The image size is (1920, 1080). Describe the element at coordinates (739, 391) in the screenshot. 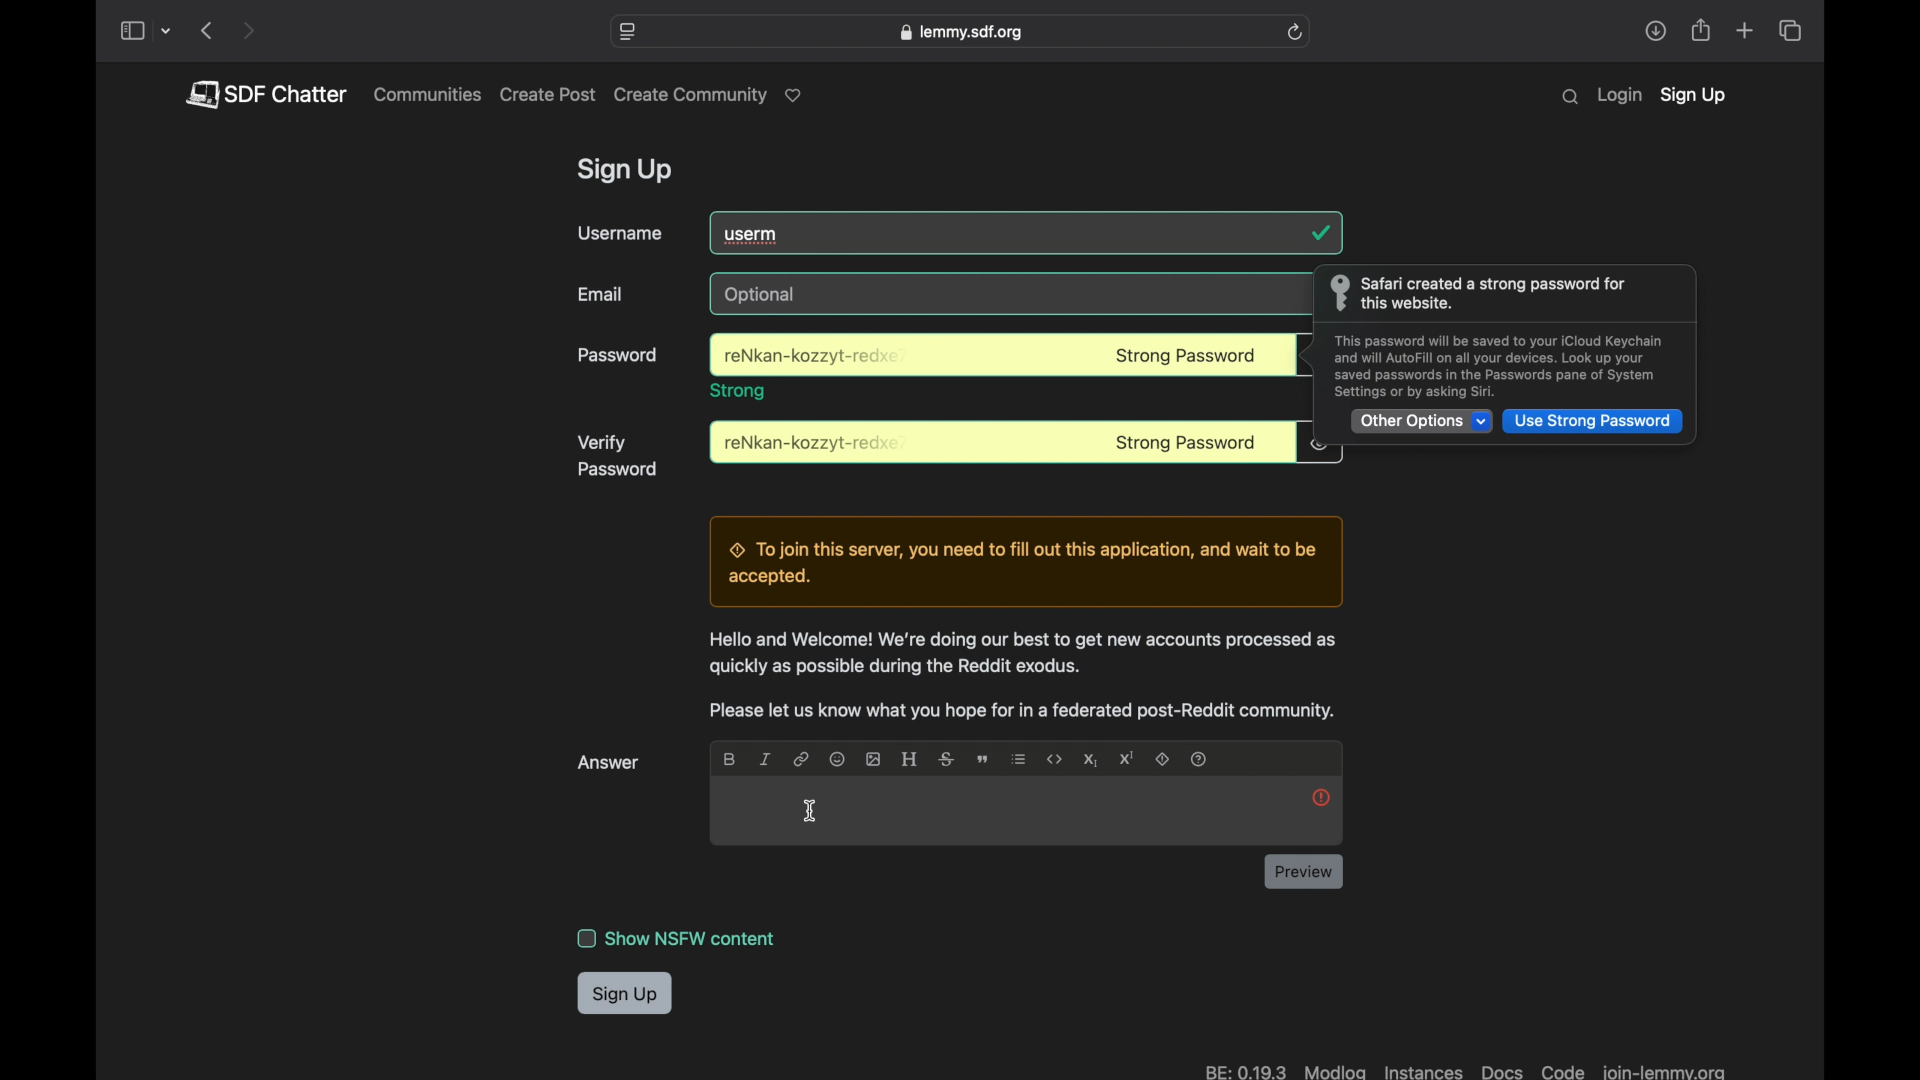

I see `trong` at that location.